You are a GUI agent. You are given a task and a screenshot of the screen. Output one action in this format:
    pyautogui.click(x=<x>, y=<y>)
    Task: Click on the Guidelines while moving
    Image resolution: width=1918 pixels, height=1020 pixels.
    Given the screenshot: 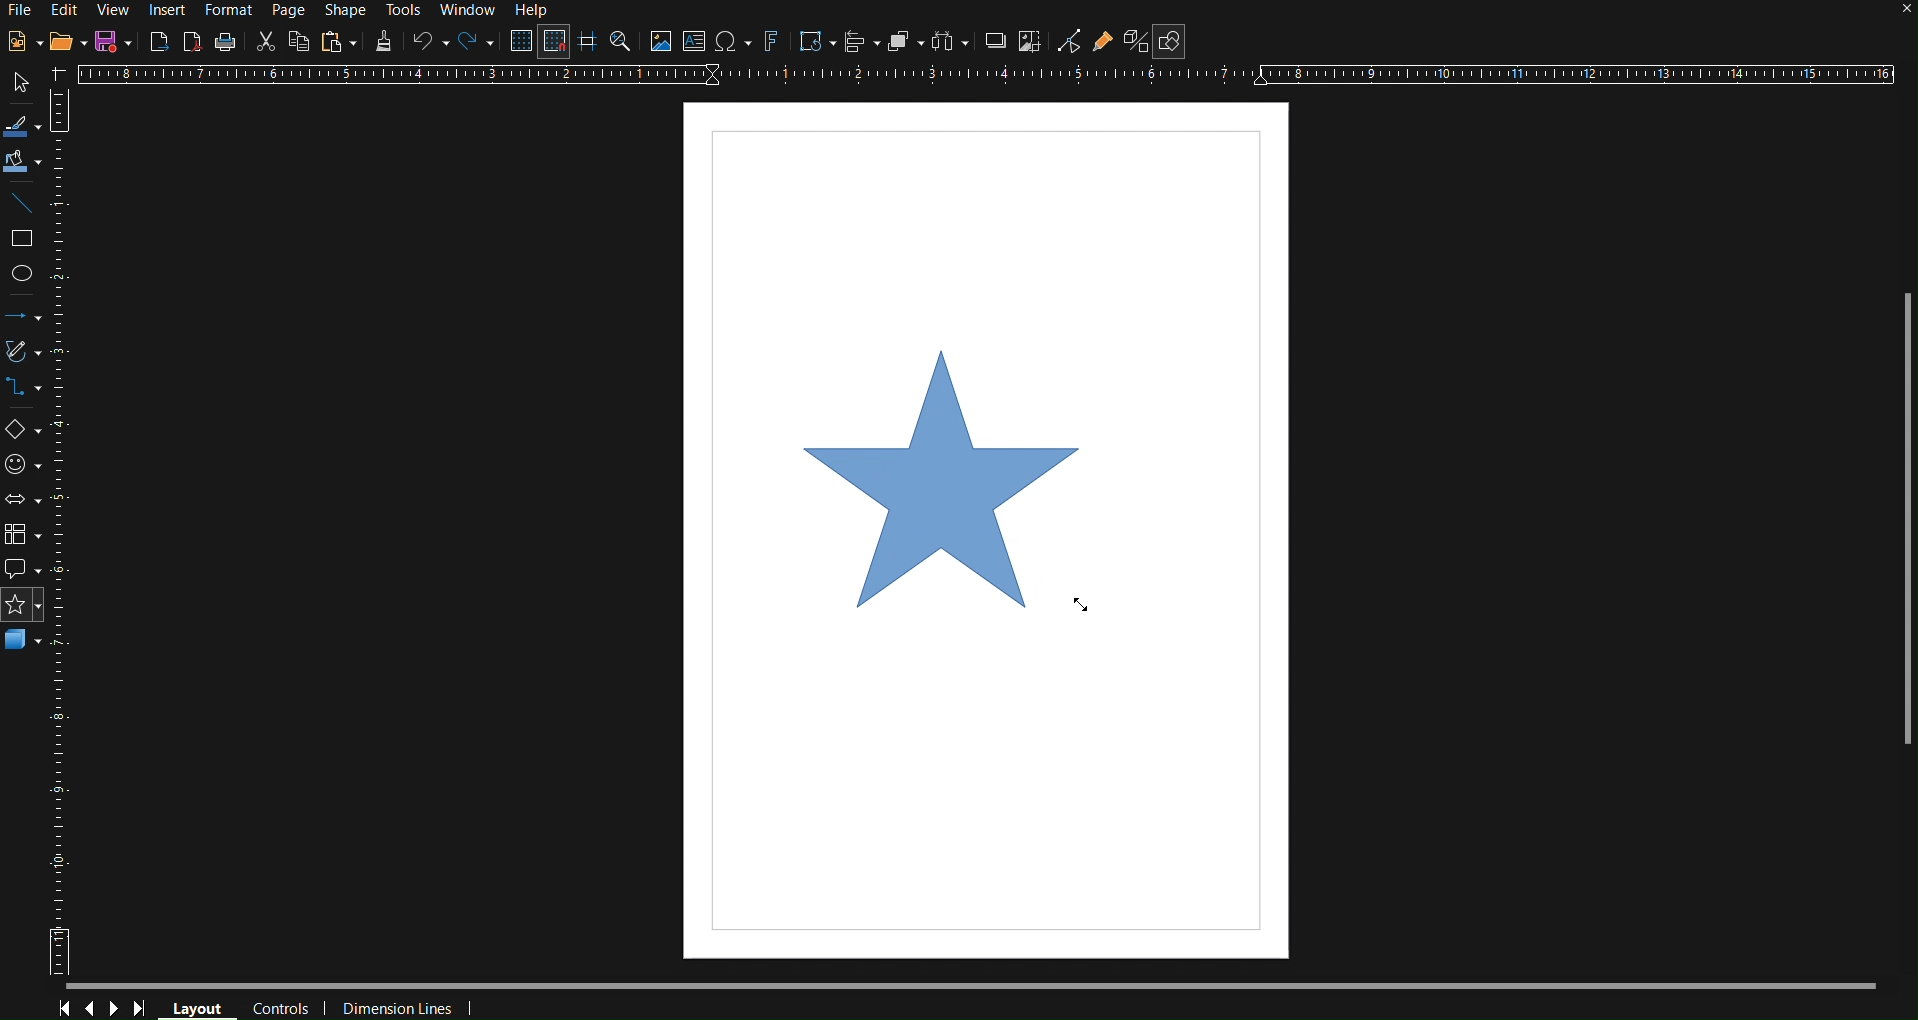 What is the action you would take?
    pyautogui.click(x=589, y=43)
    